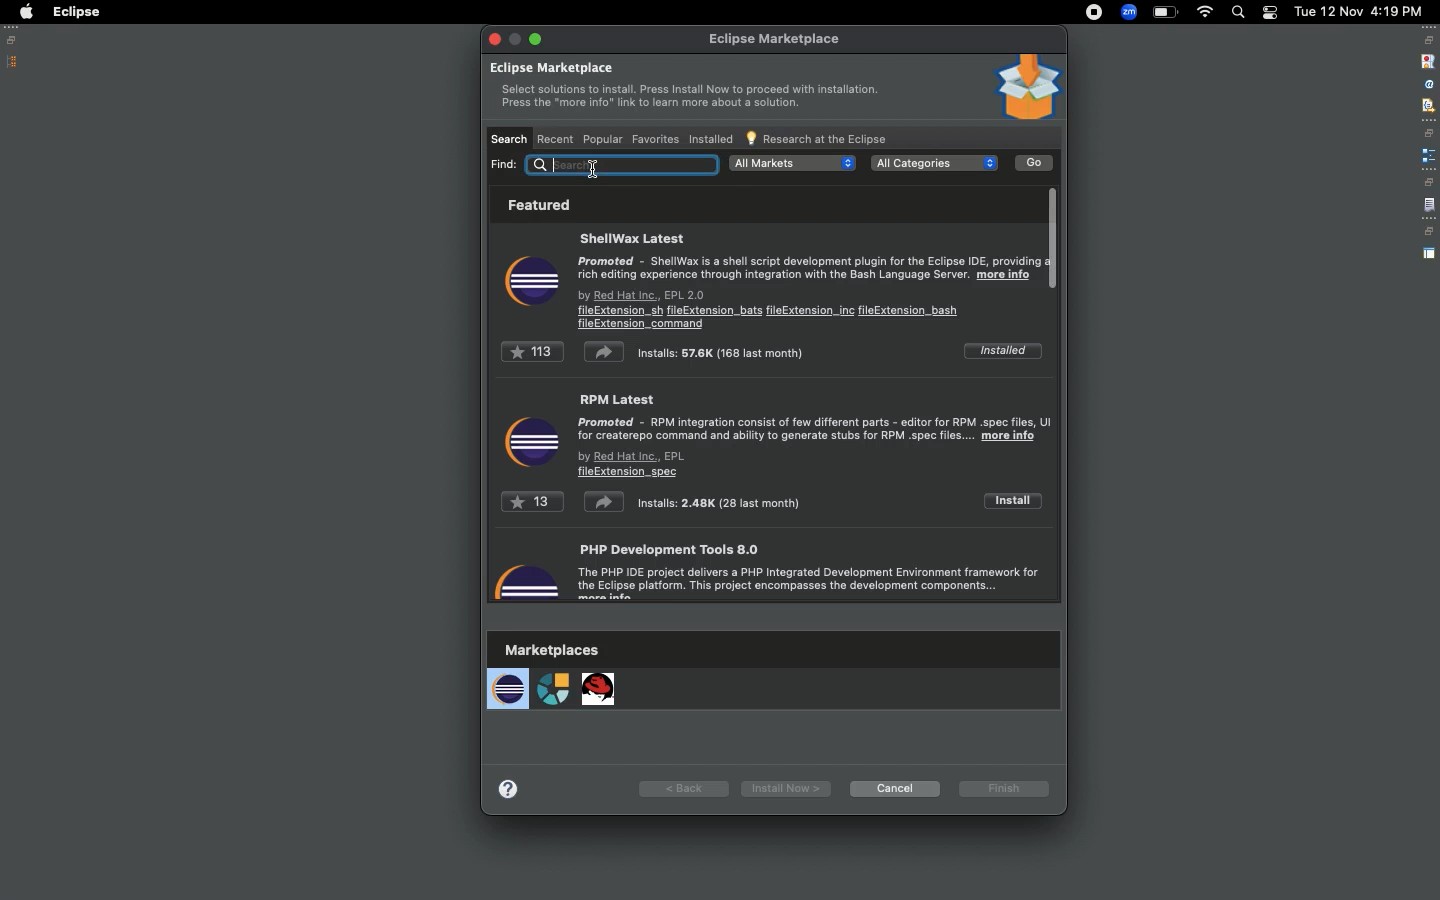 The image size is (1440, 900). Describe the element at coordinates (526, 577) in the screenshot. I see `Icon` at that location.